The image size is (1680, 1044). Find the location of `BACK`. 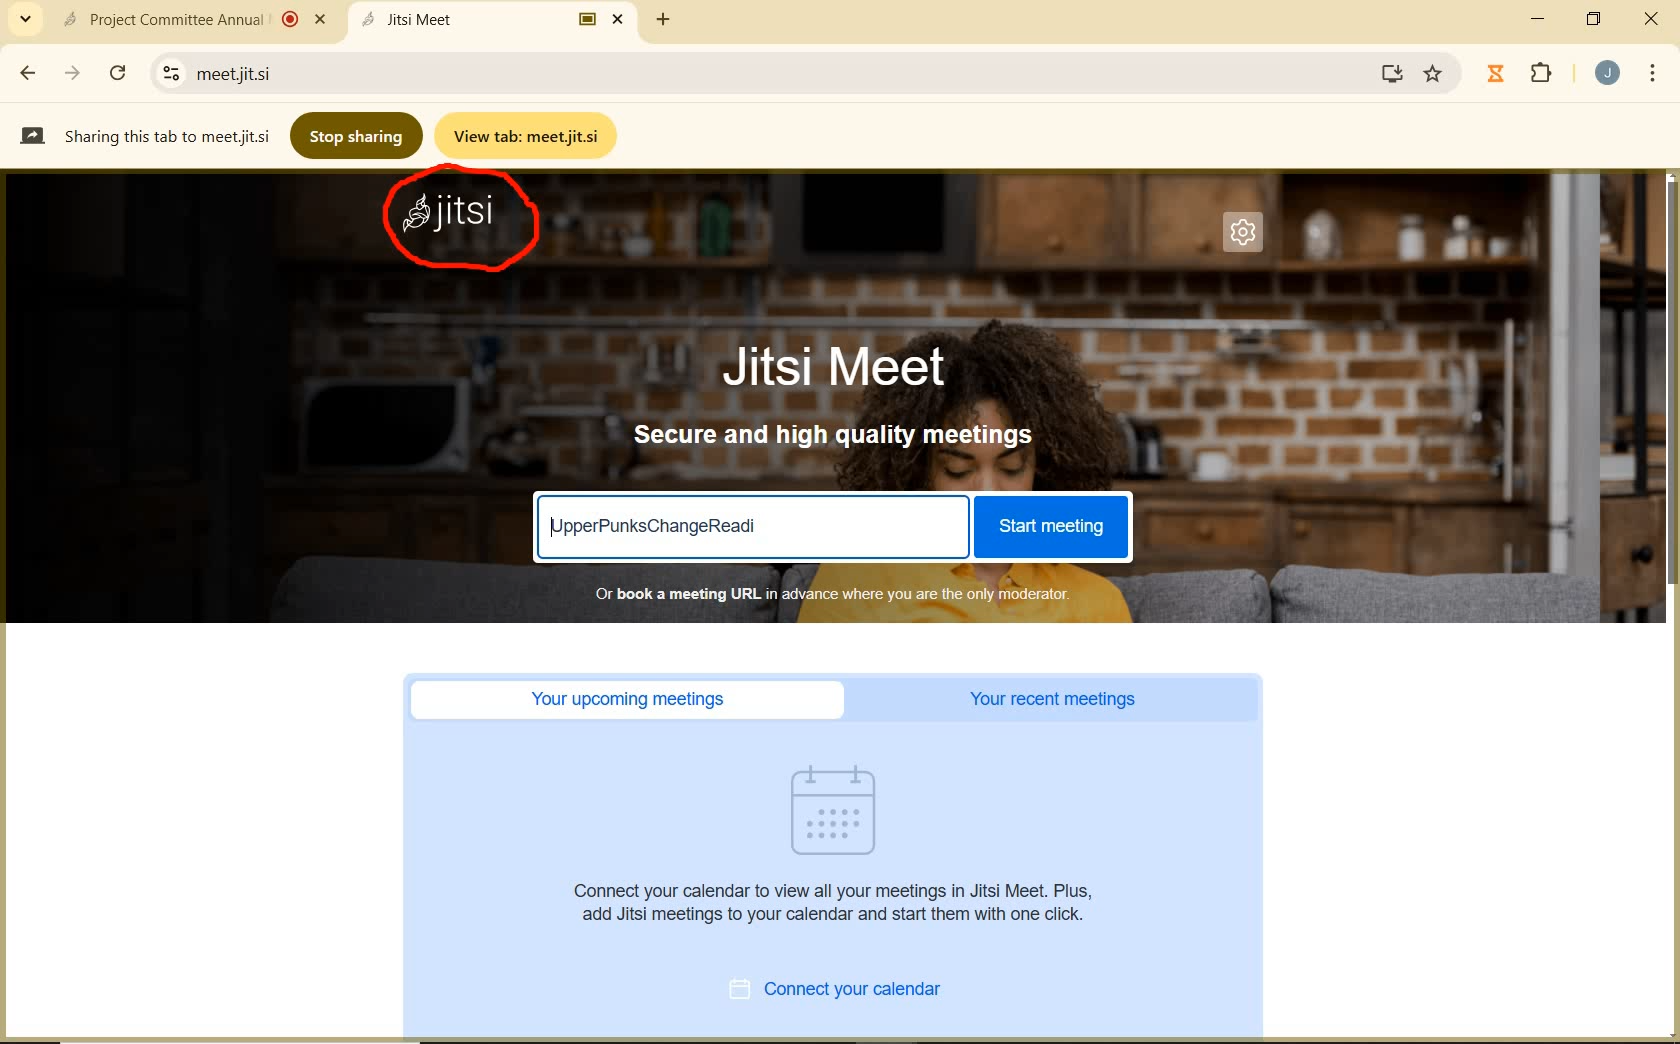

BACK is located at coordinates (26, 73).